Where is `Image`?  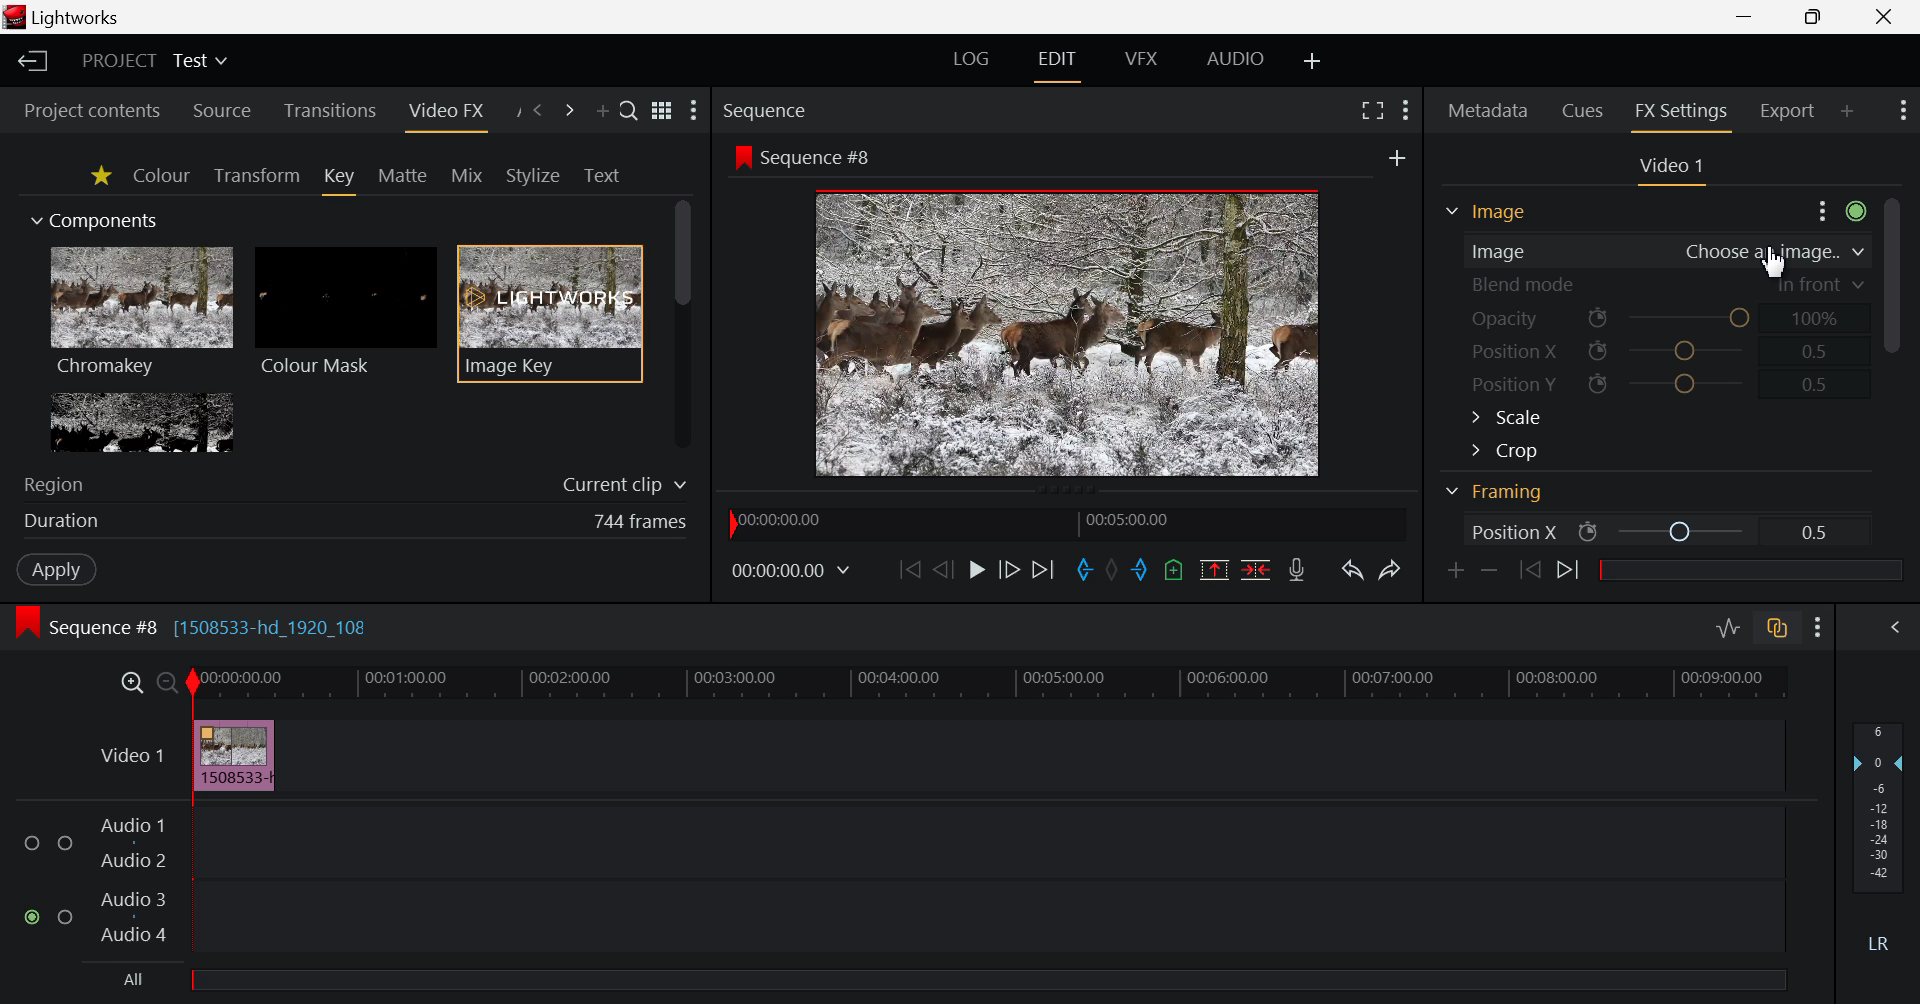
Image is located at coordinates (1505, 251).